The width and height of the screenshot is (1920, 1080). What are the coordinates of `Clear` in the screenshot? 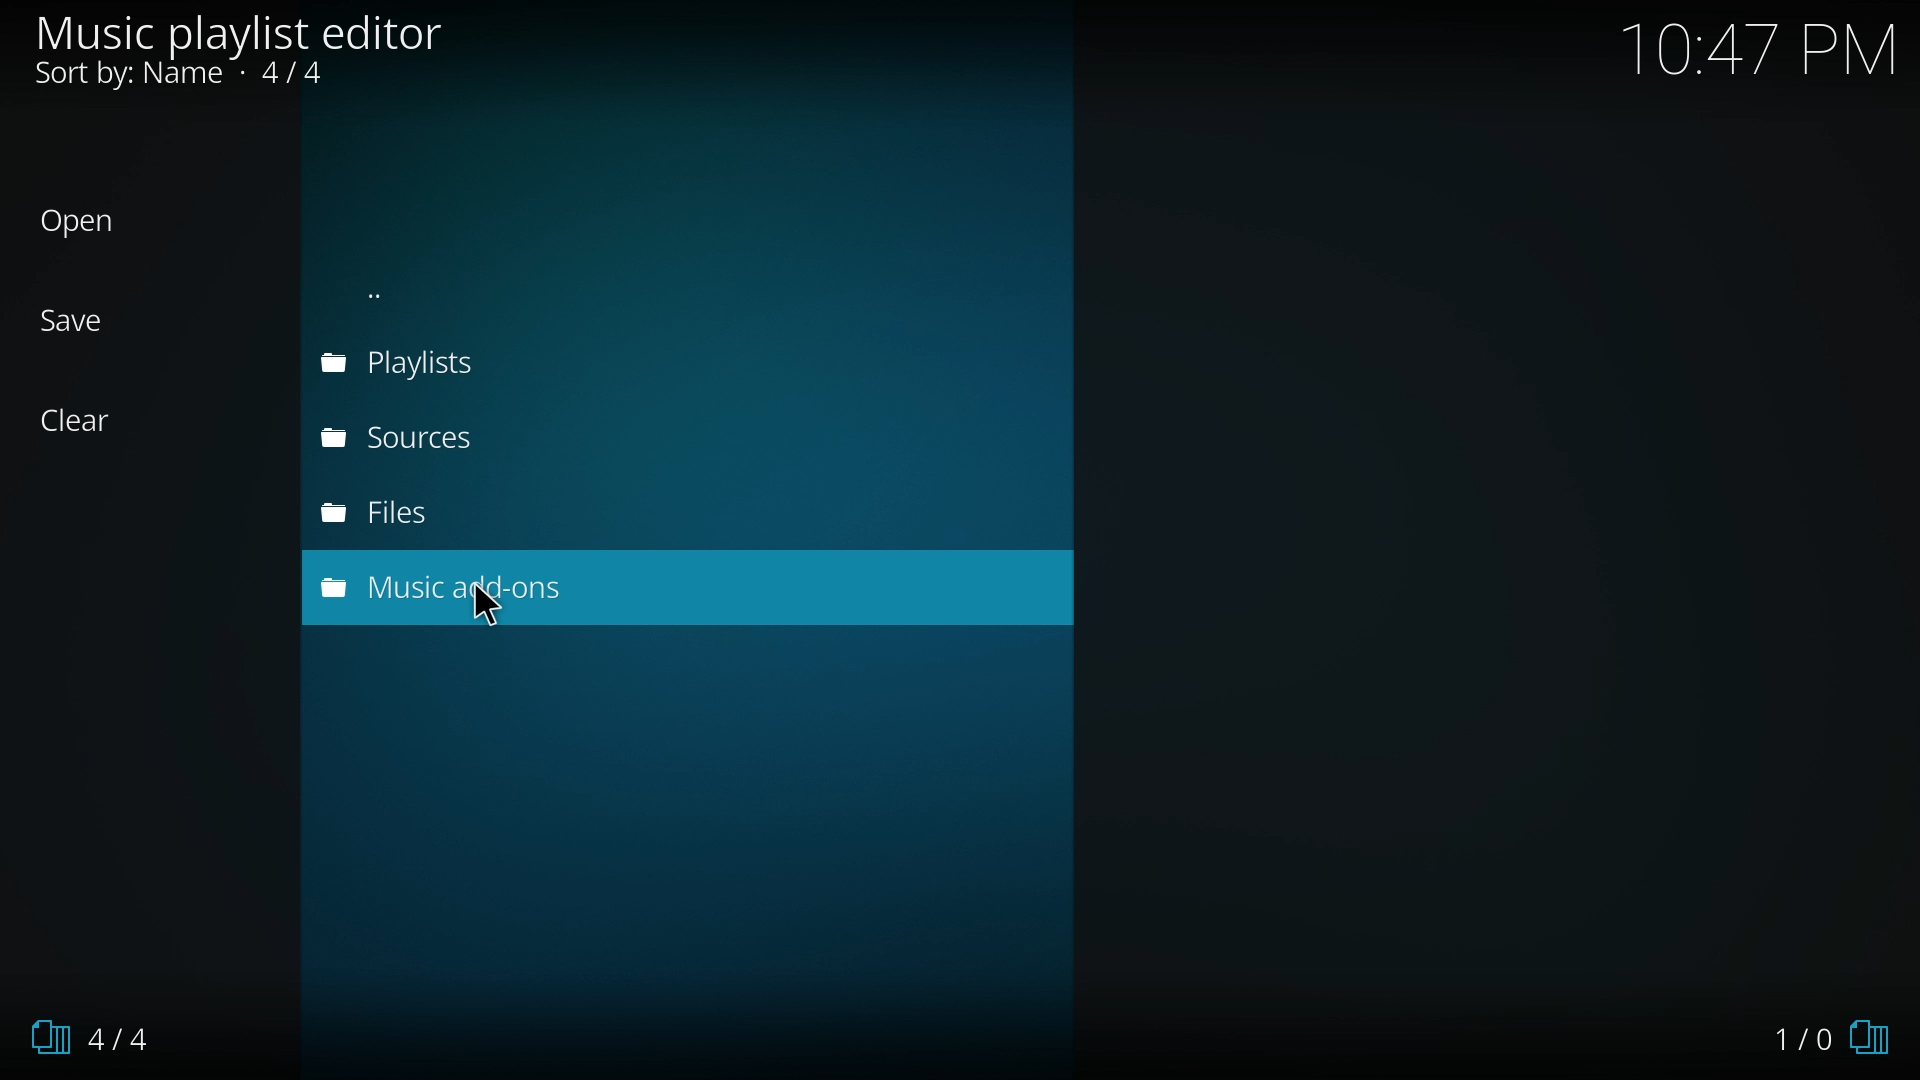 It's located at (90, 421).